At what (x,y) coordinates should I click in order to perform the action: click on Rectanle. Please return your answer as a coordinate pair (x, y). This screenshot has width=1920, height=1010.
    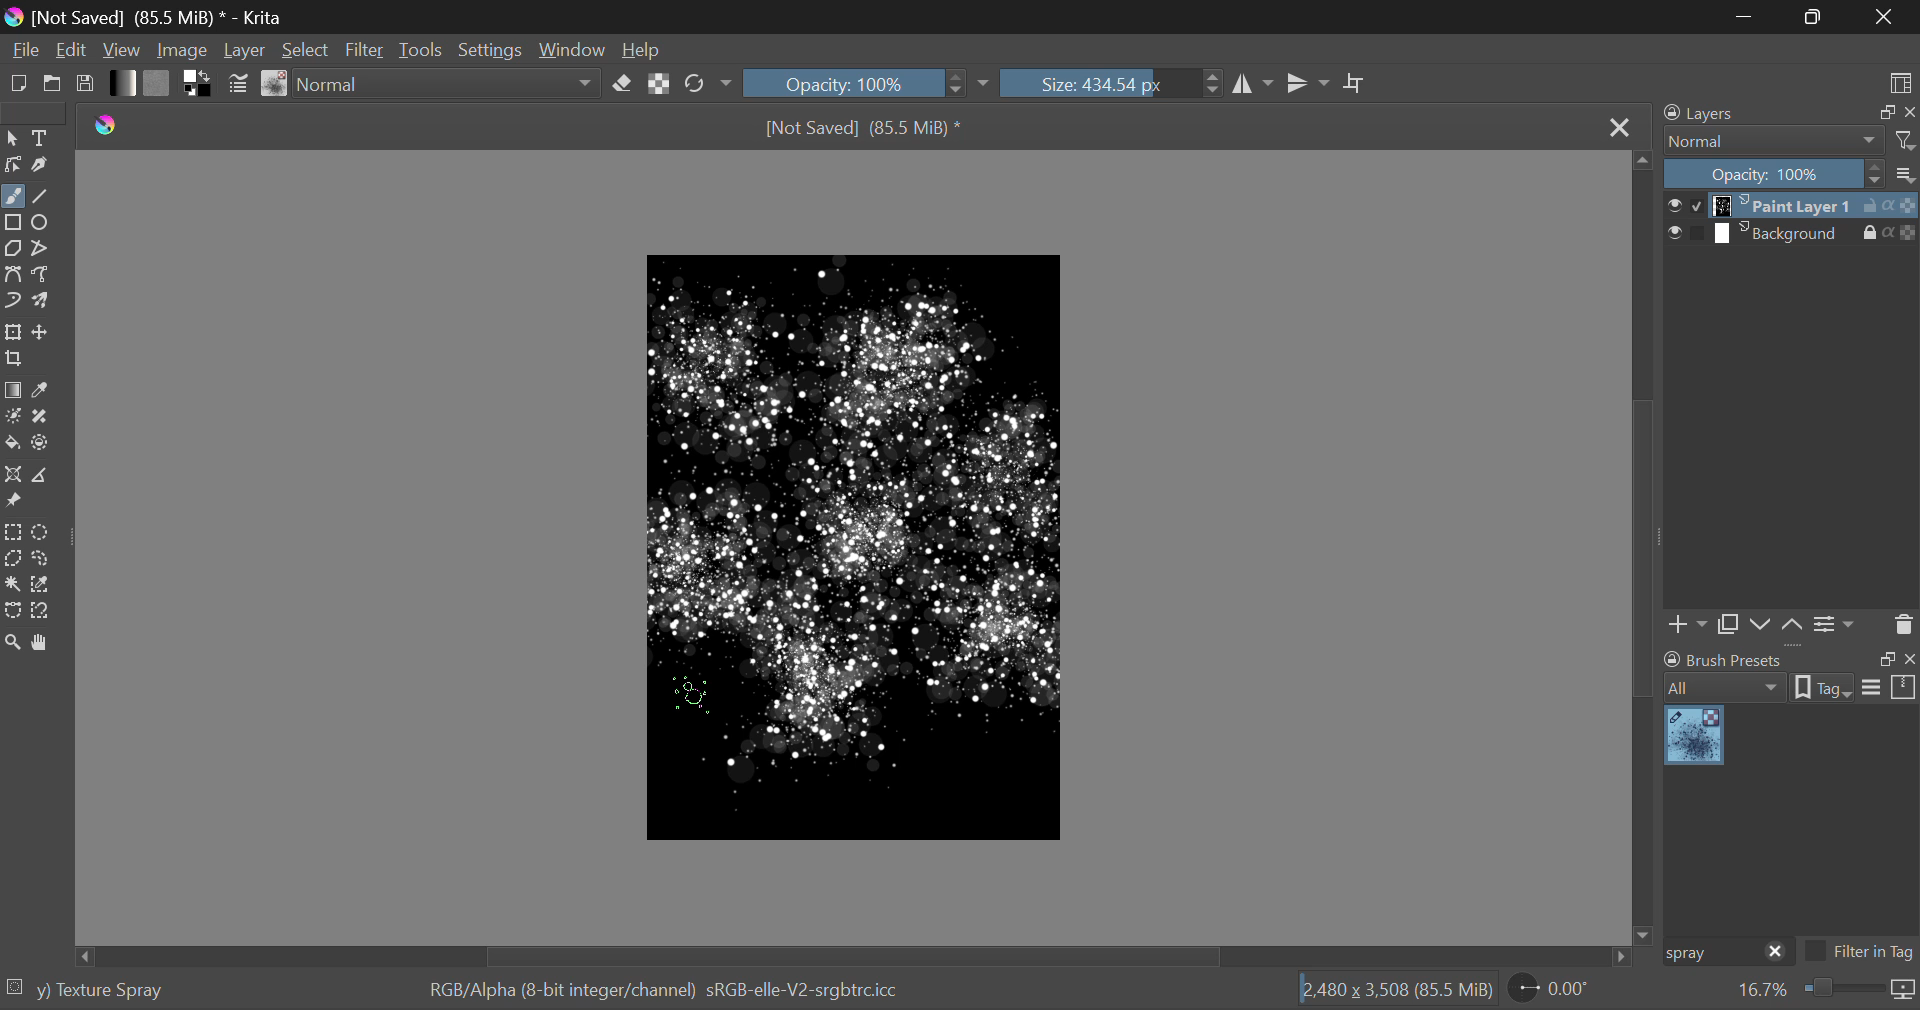
    Looking at the image, I should click on (13, 224).